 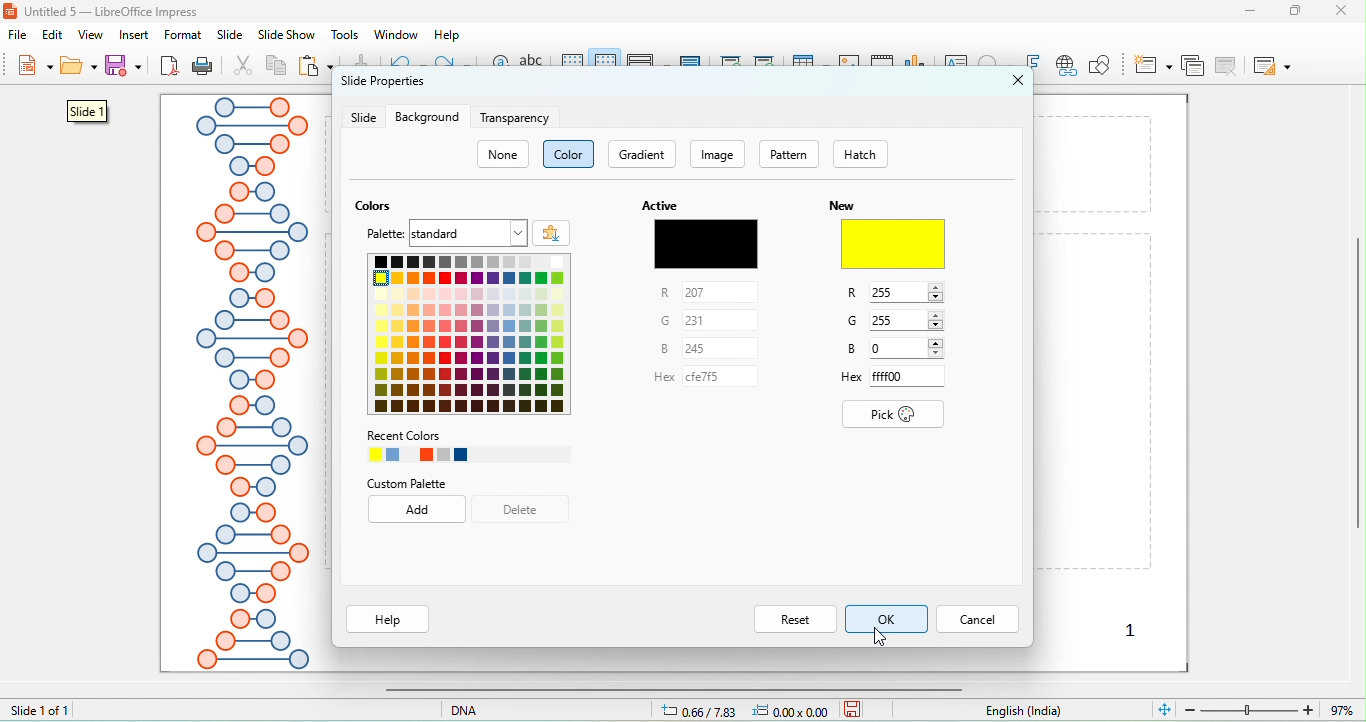 I want to click on recent colors, so click(x=468, y=446).